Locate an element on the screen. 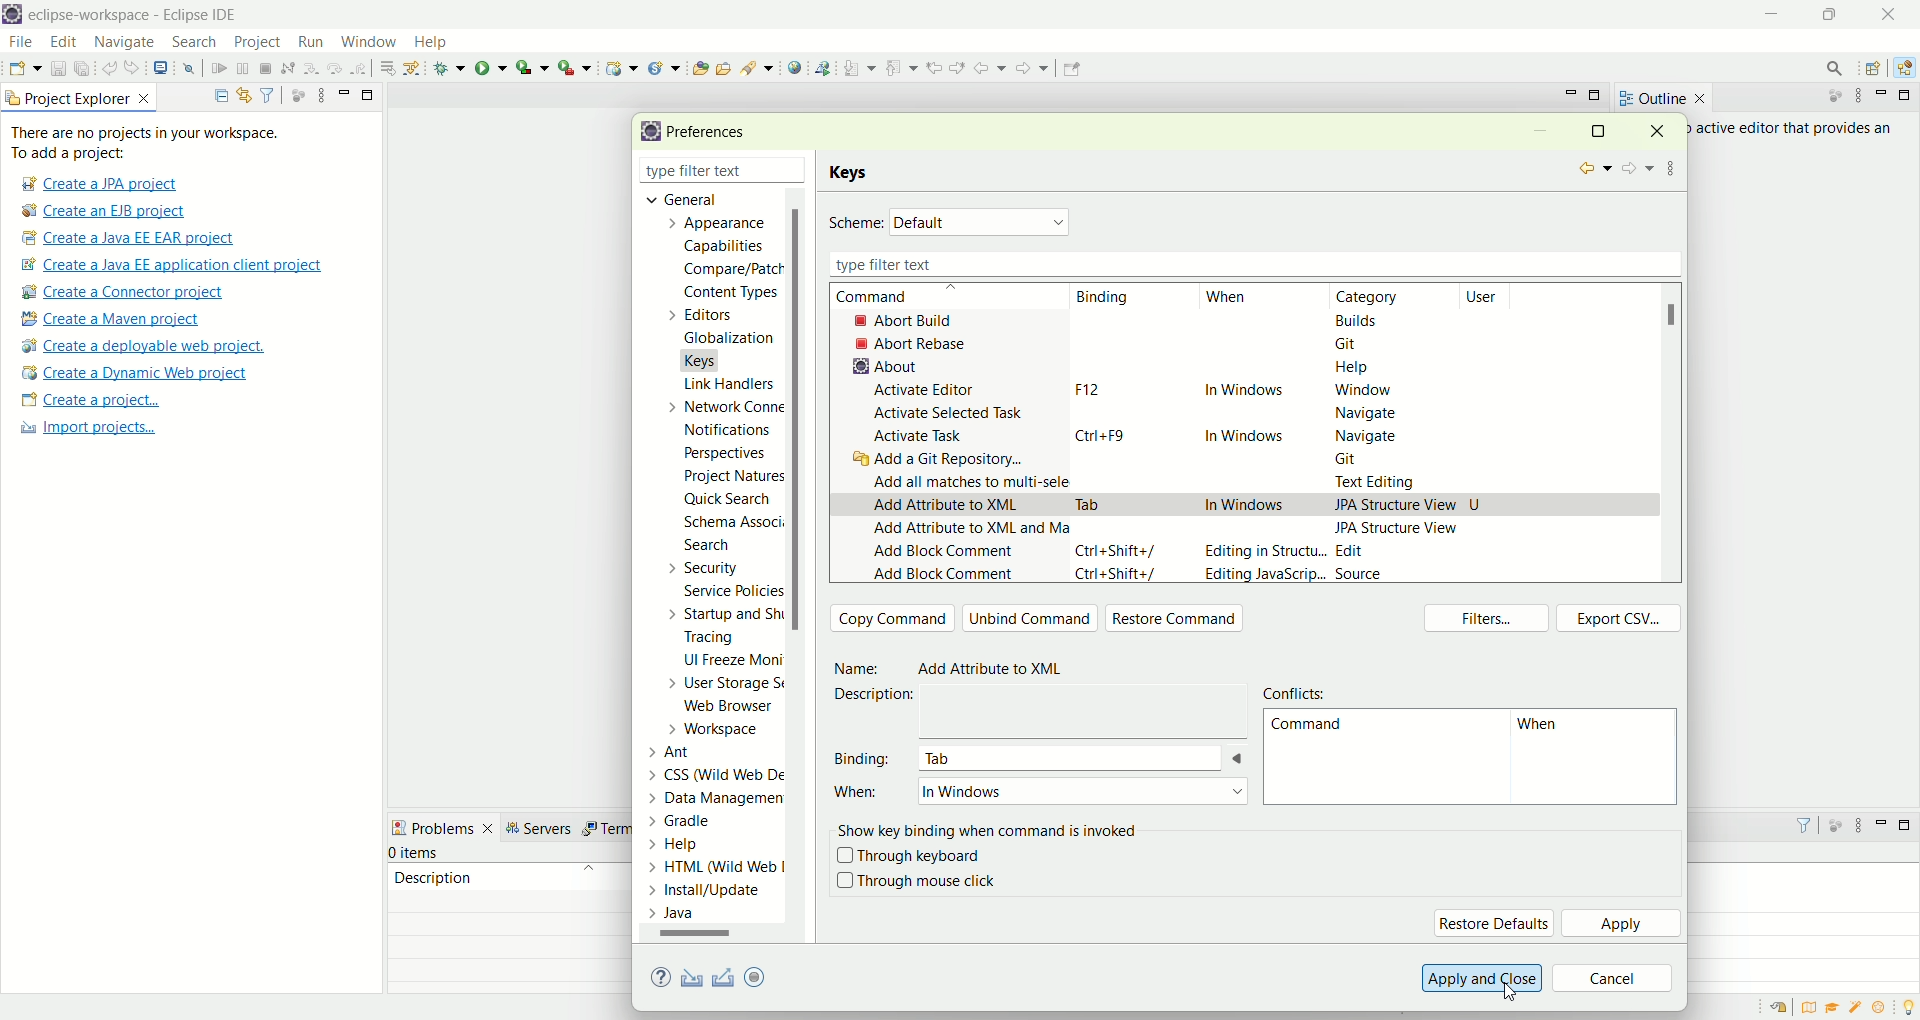 The height and width of the screenshot is (1020, 1920). save all is located at coordinates (83, 69).